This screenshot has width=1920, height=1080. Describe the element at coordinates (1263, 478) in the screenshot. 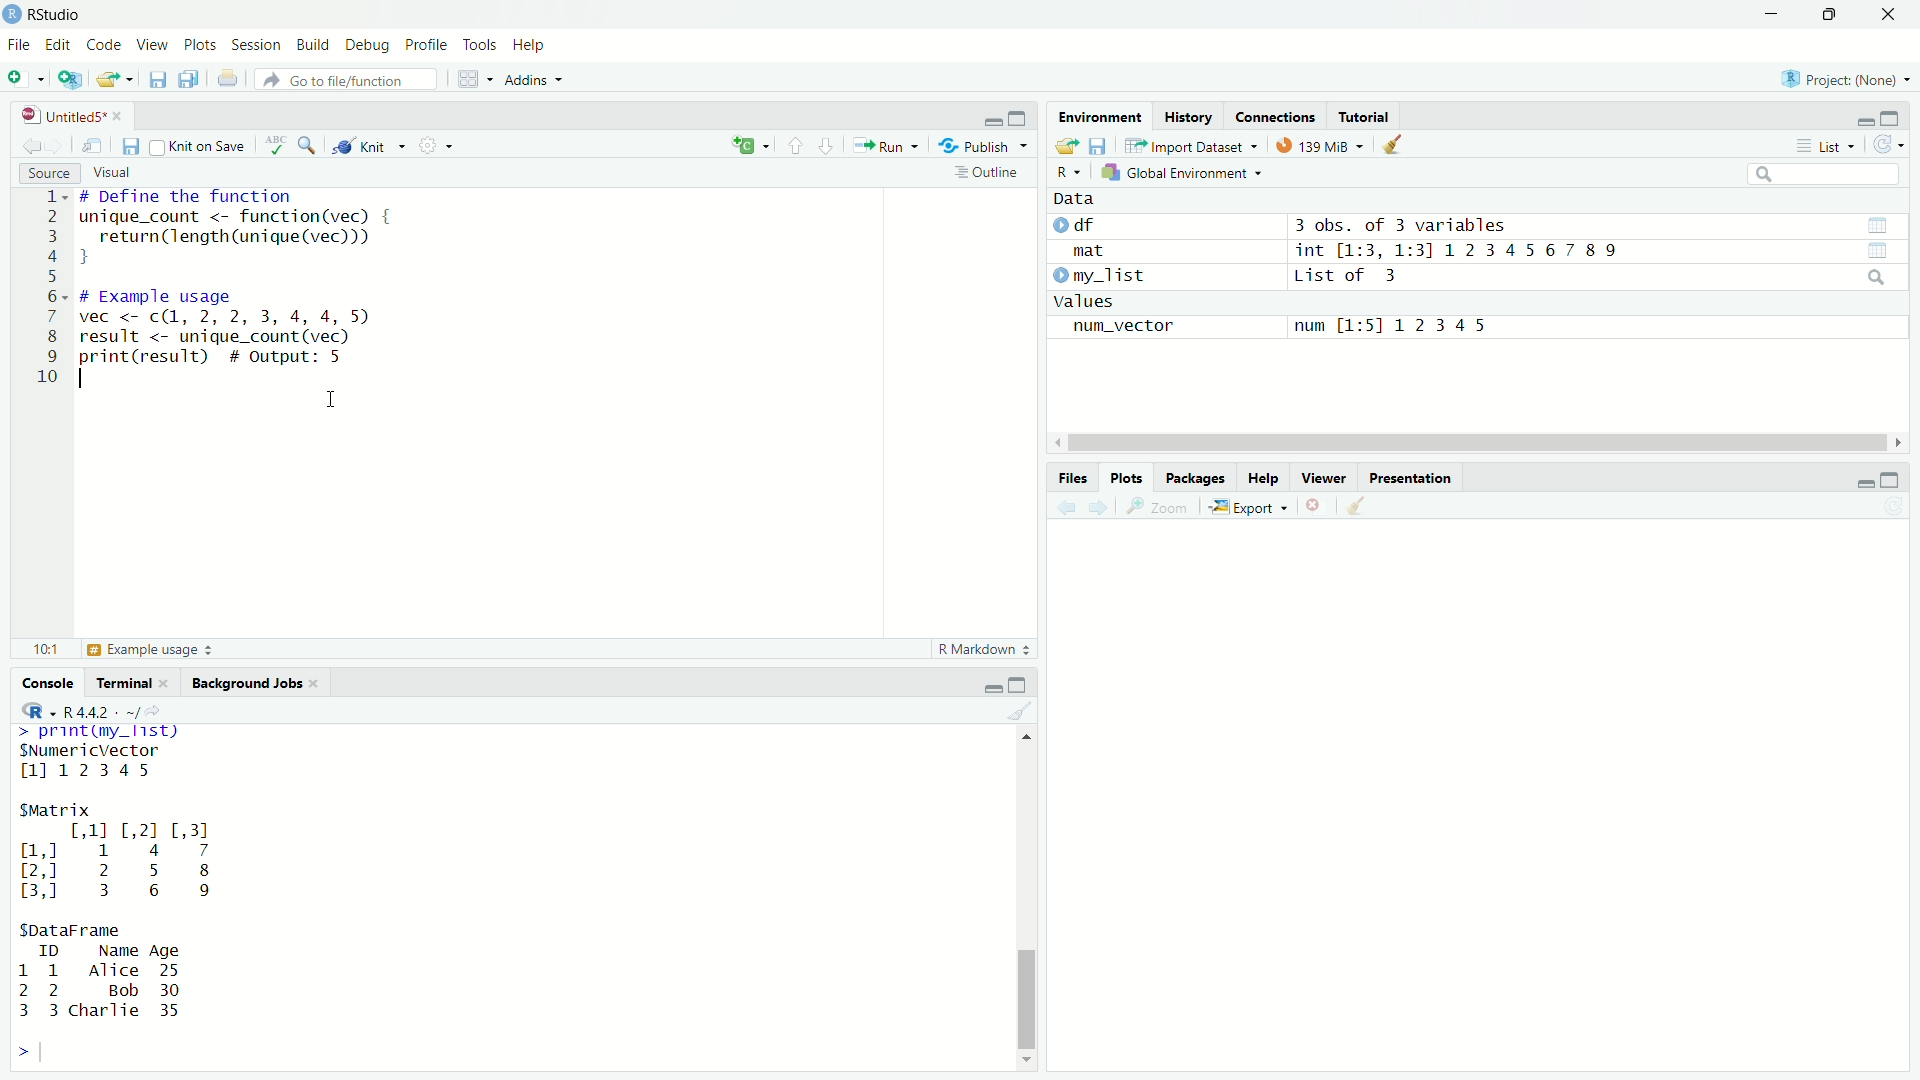

I see `Help` at that location.